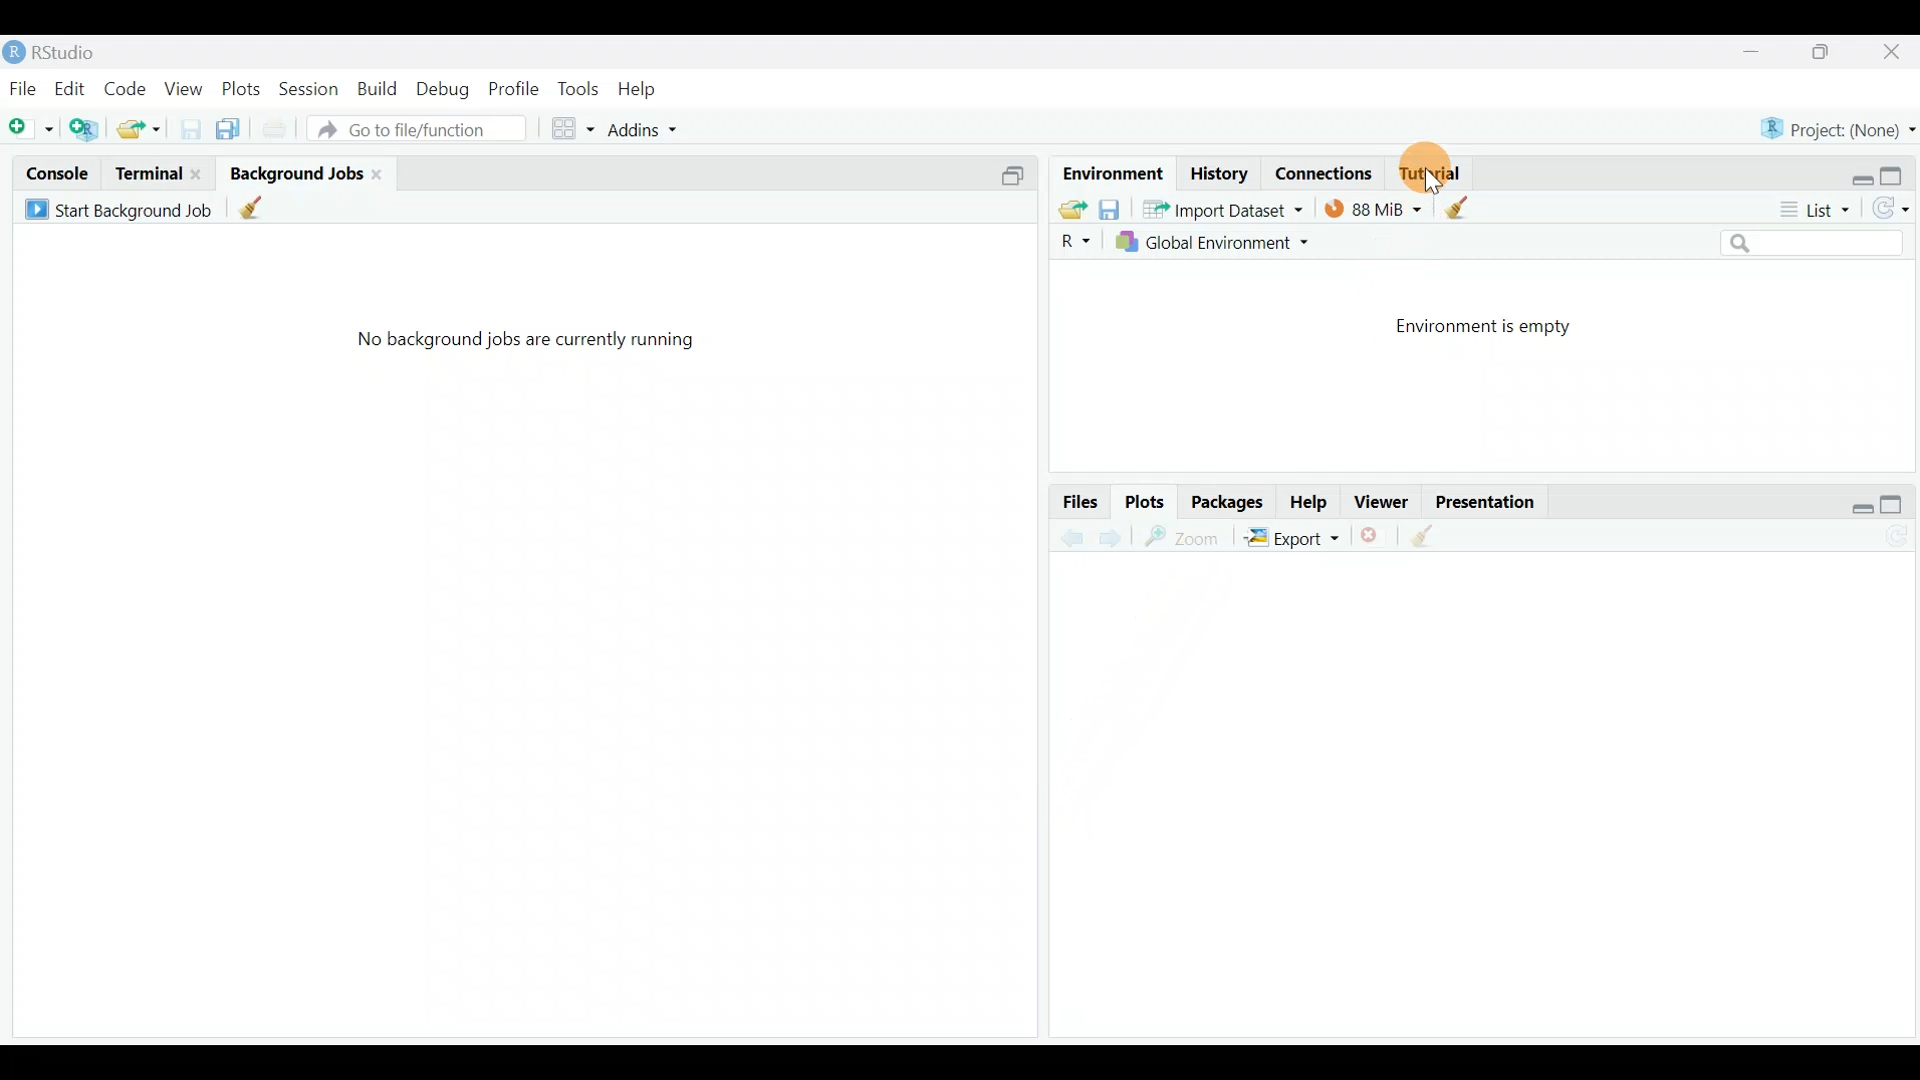  I want to click on restore down, so click(1853, 500).